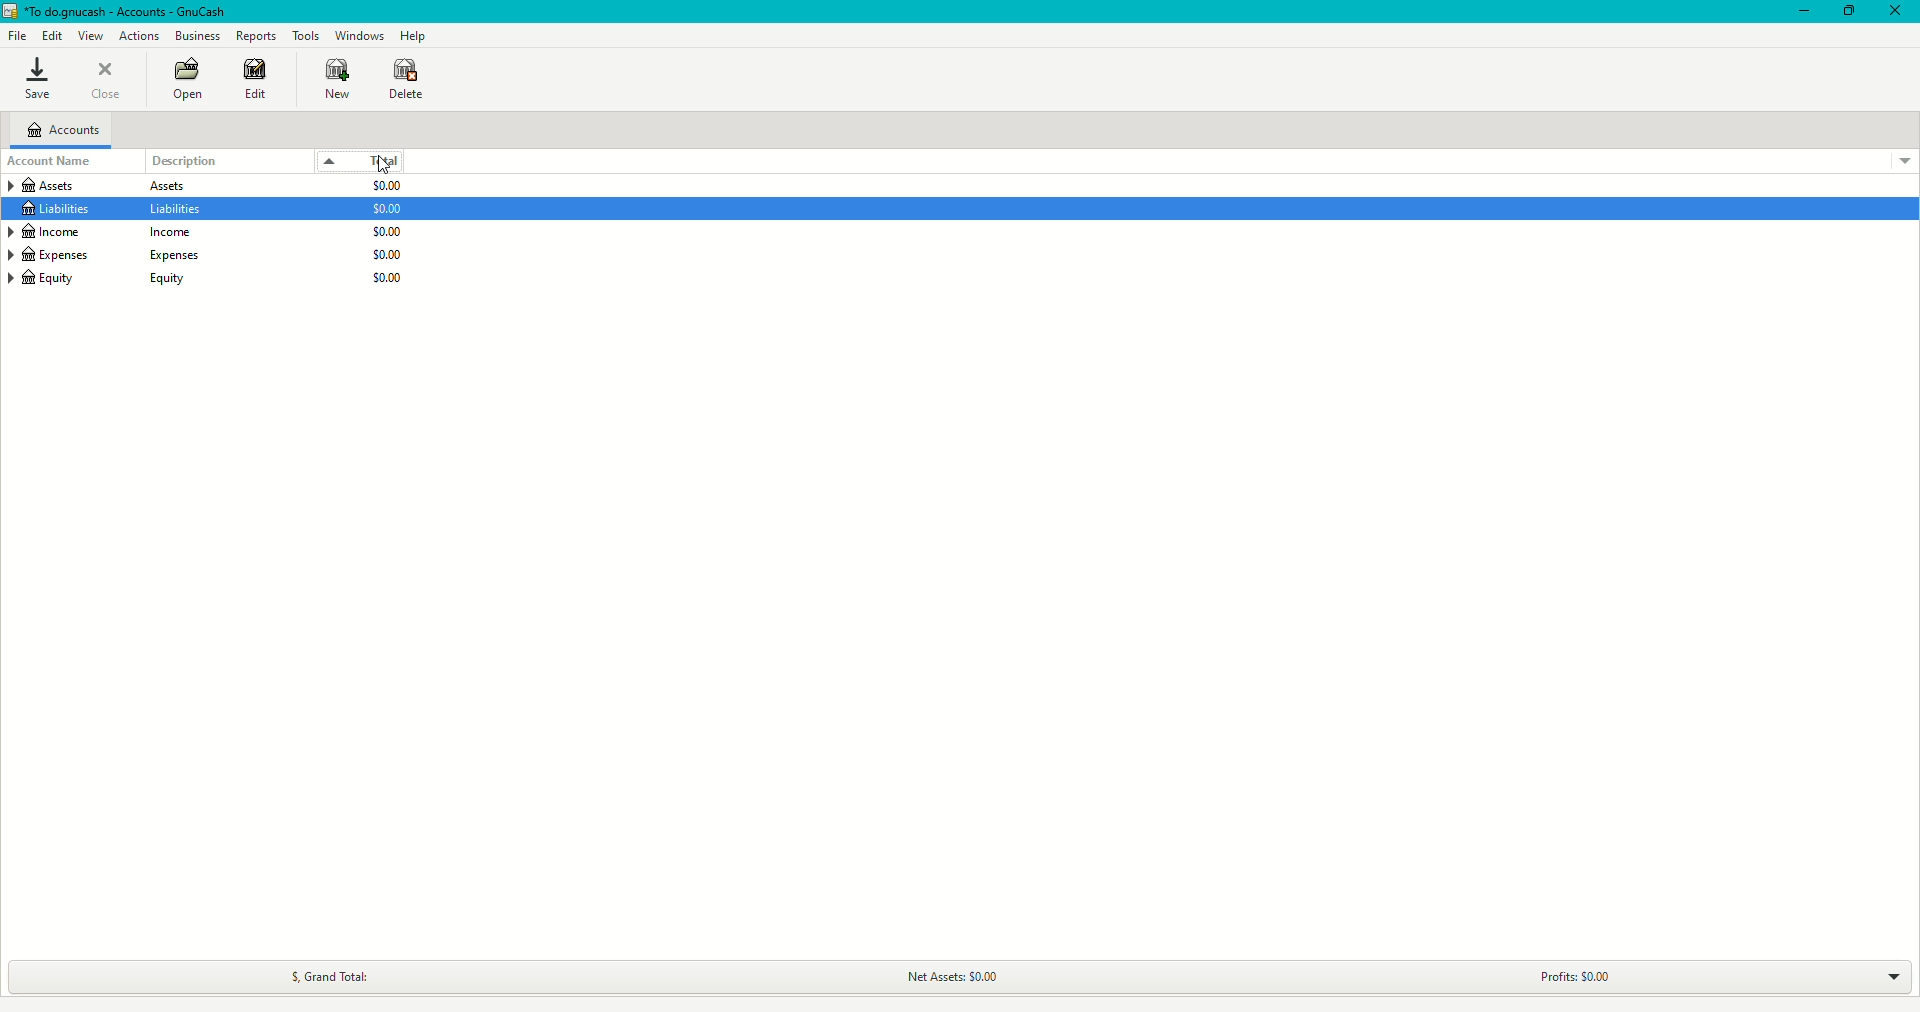 This screenshot has width=1920, height=1012. What do you see at coordinates (113, 279) in the screenshot?
I see `equity` at bounding box center [113, 279].